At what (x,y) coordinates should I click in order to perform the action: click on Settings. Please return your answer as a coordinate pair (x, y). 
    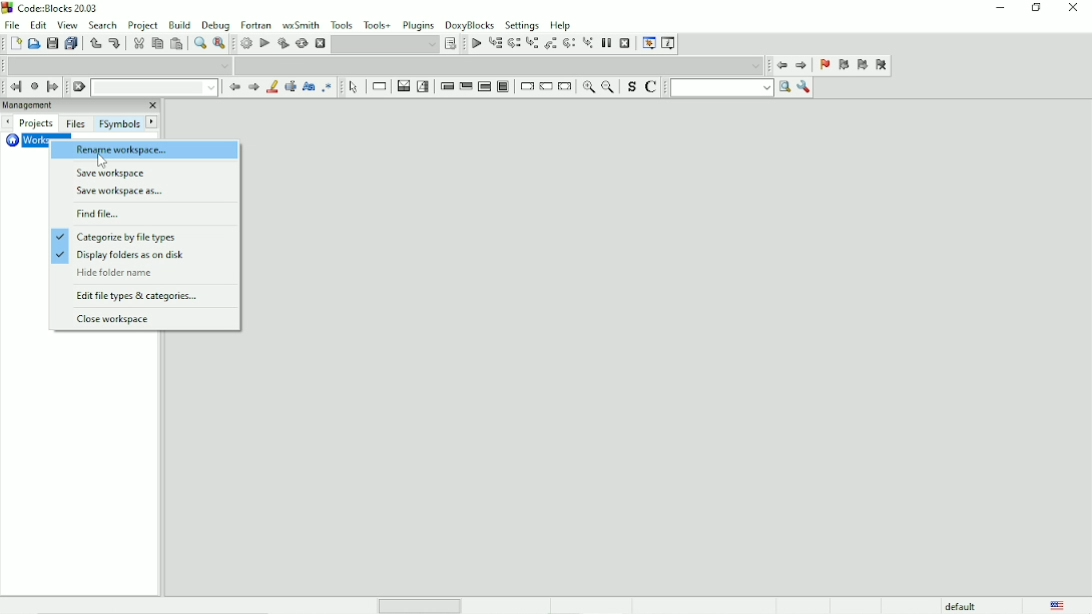
    Looking at the image, I should click on (522, 25).